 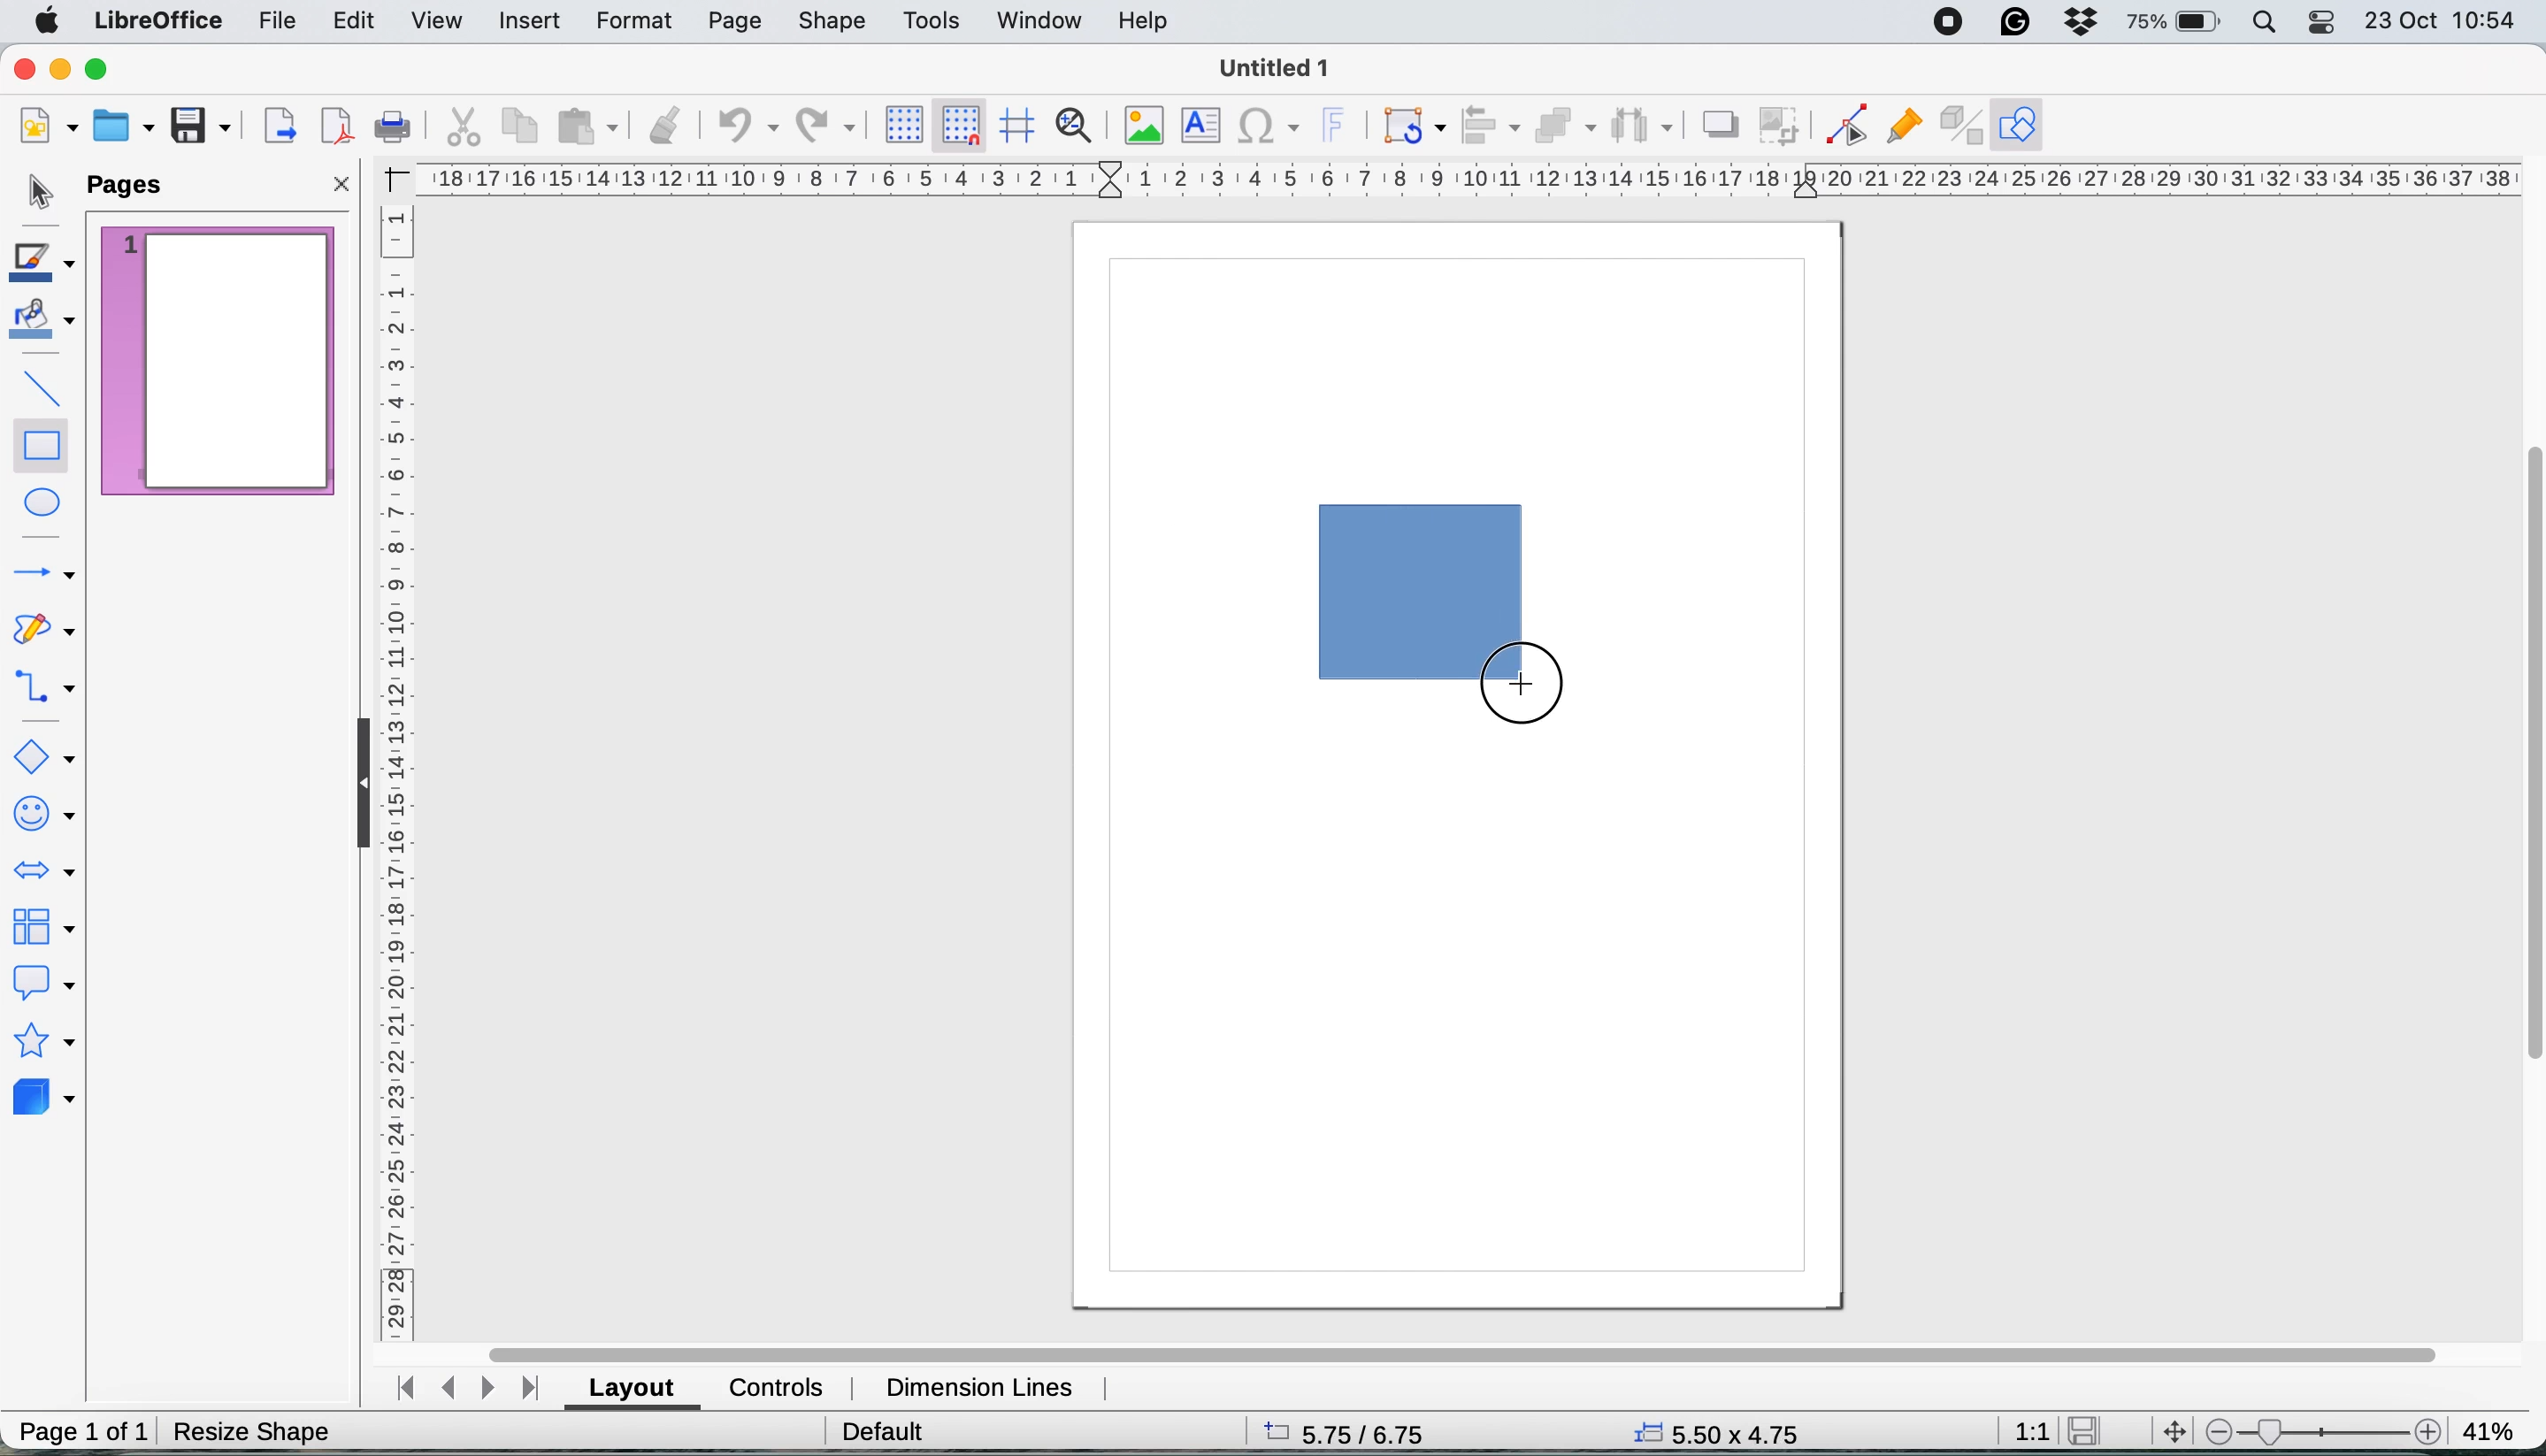 I want to click on maximise, so click(x=96, y=64).